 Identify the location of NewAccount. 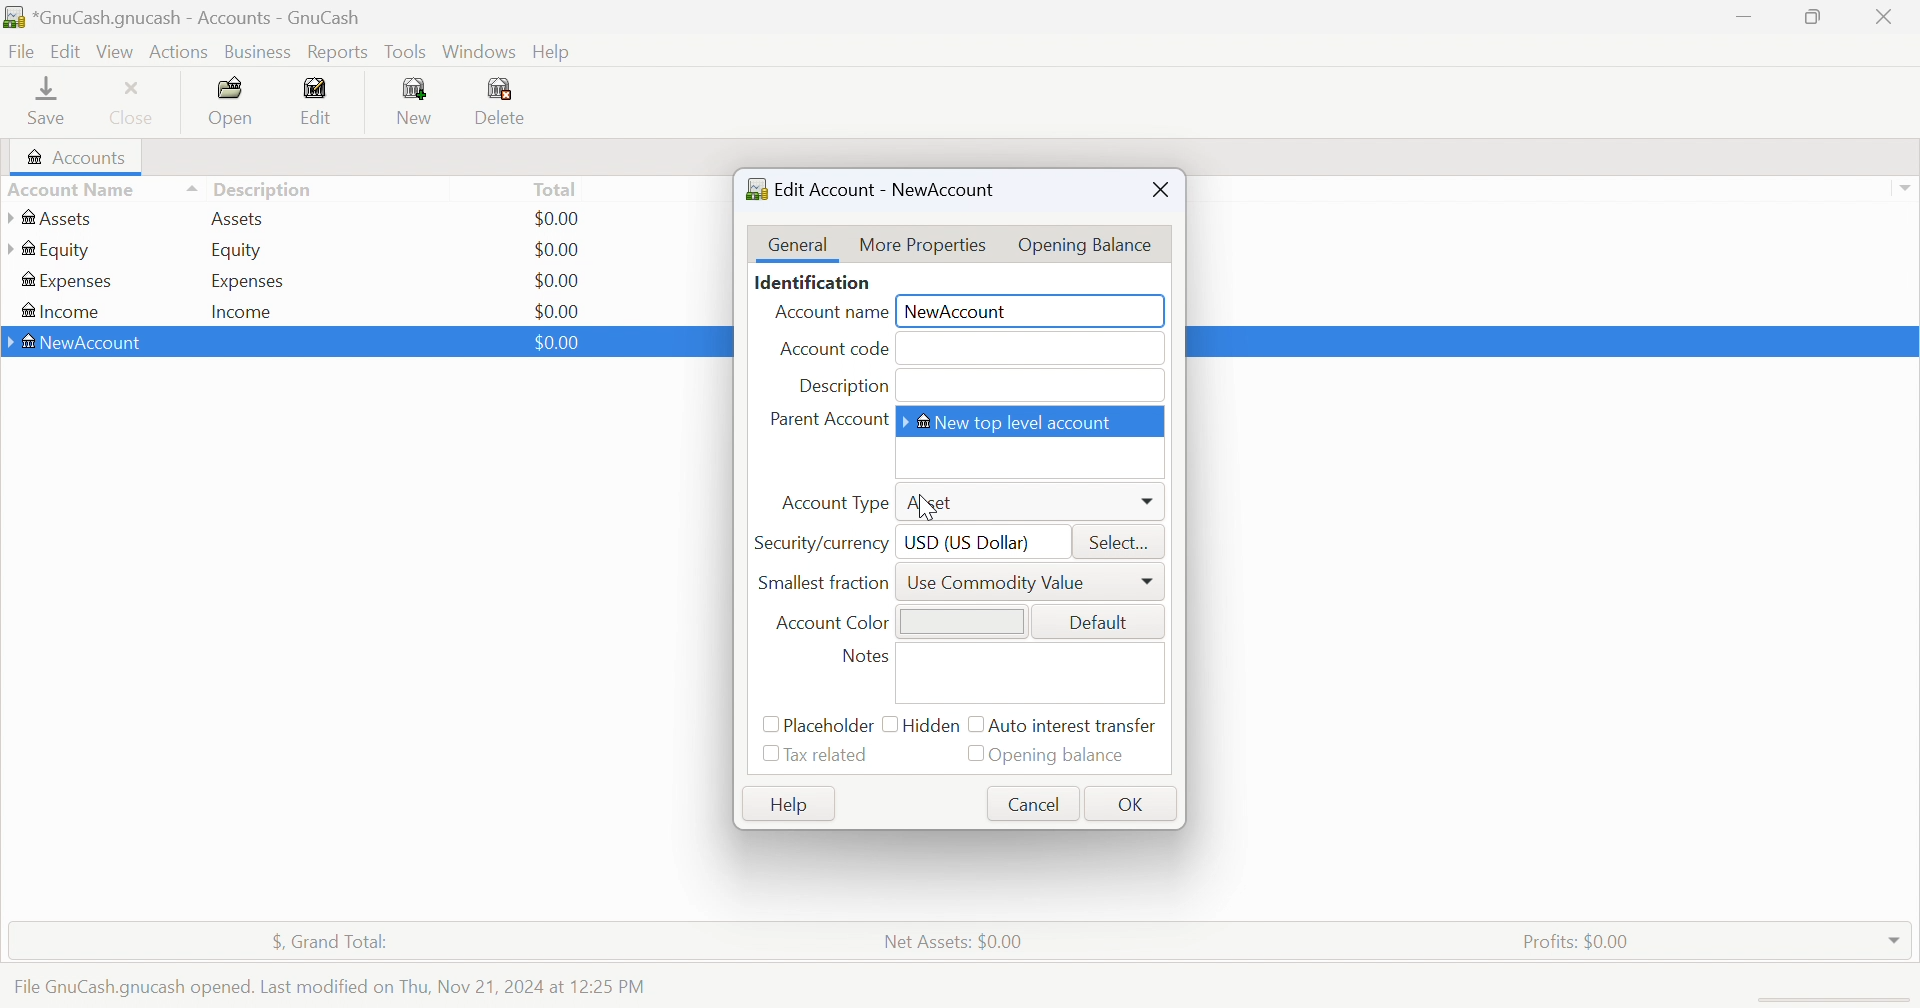
(79, 344).